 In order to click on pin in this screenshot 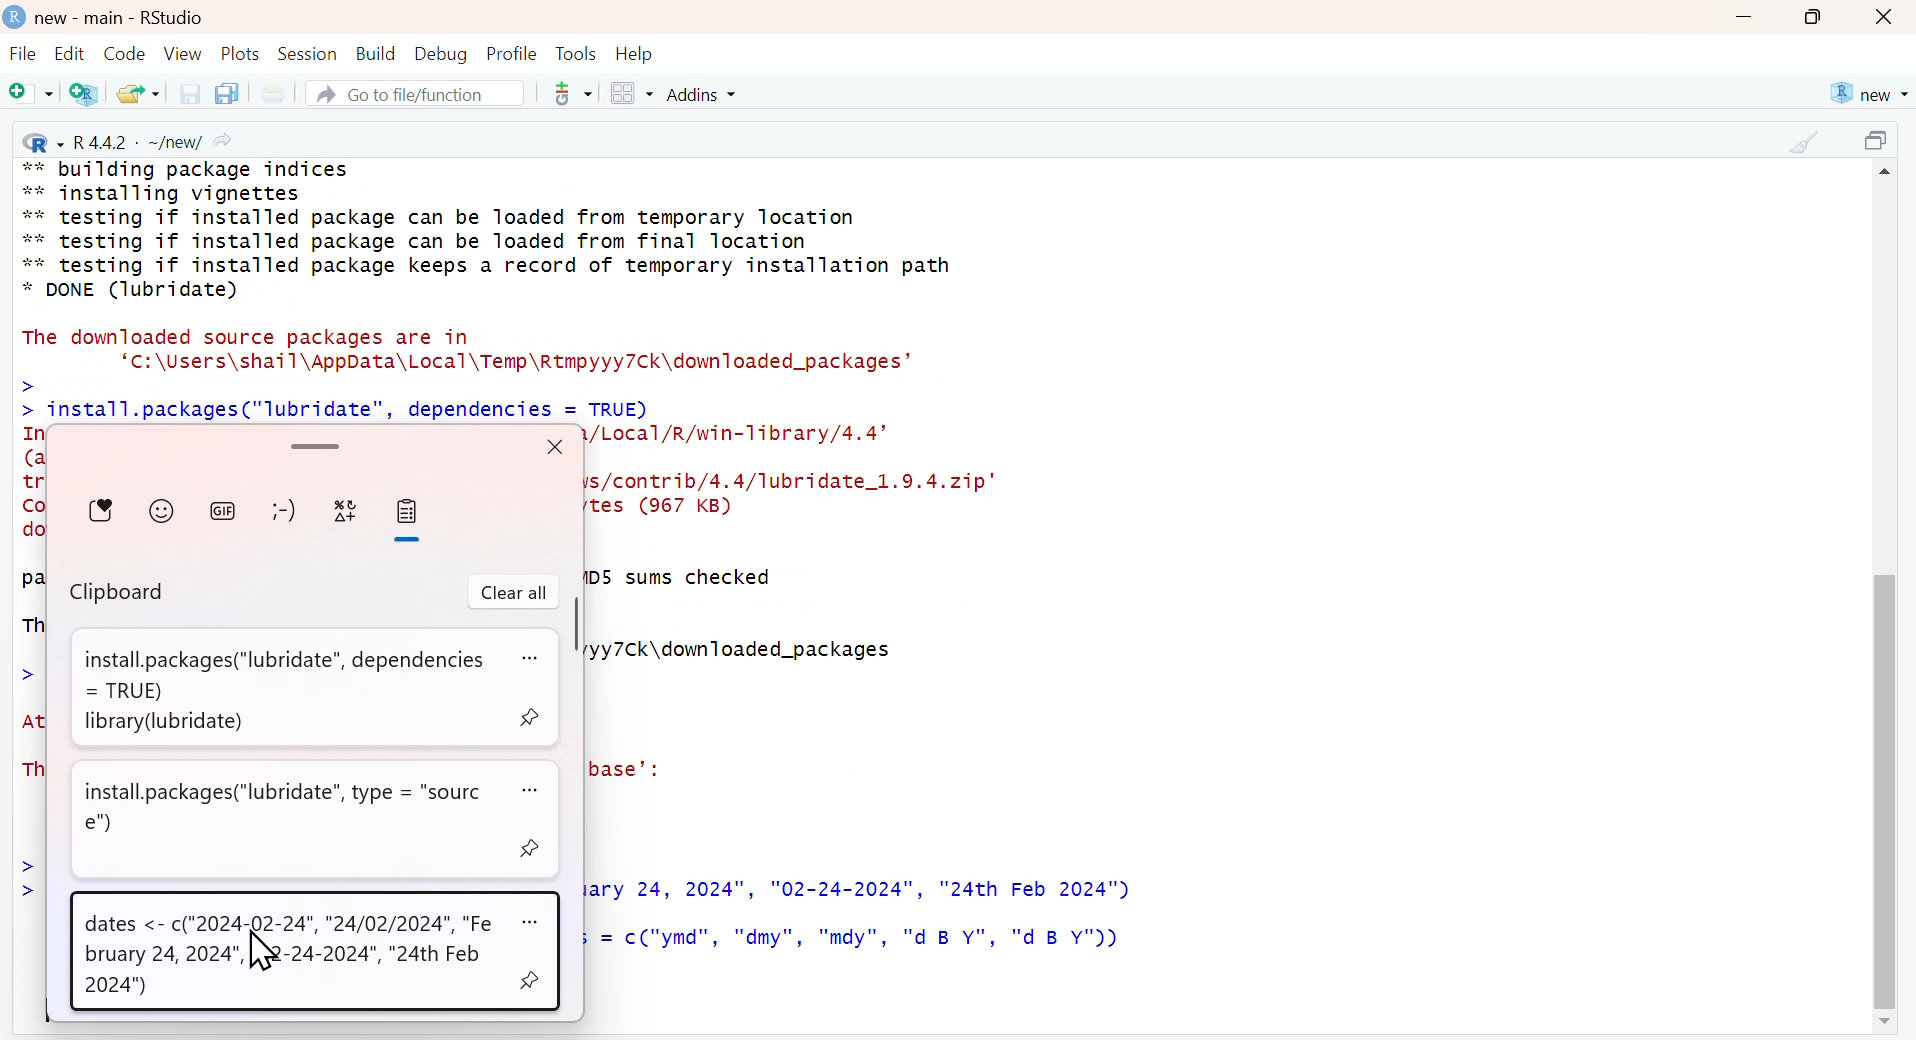, I will do `click(533, 717)`.